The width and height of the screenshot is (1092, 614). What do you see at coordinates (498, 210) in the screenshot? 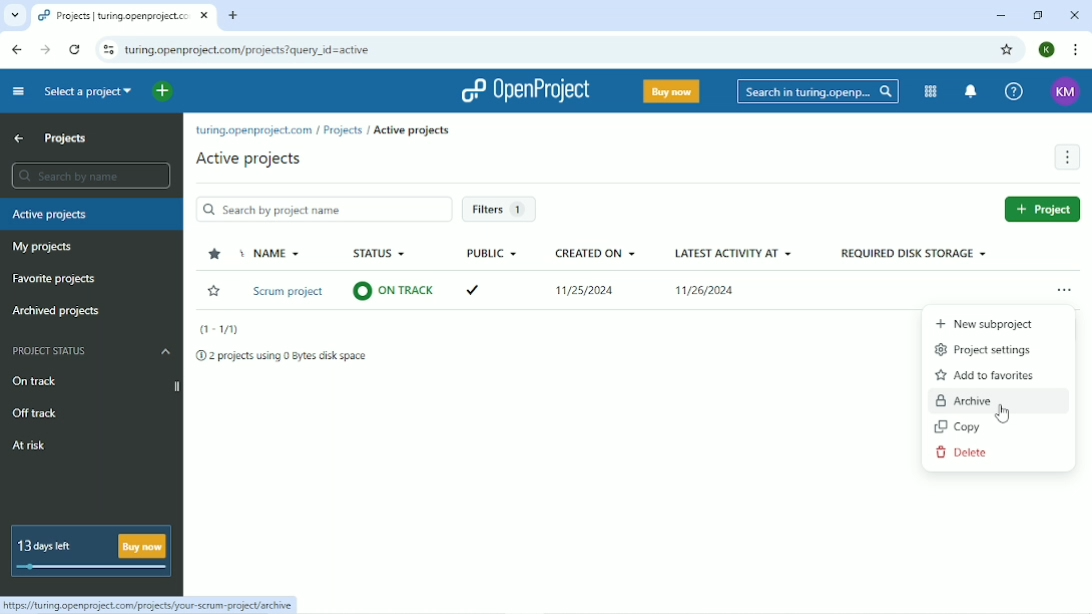
I see `Filters` at bounding box center [498, 210].